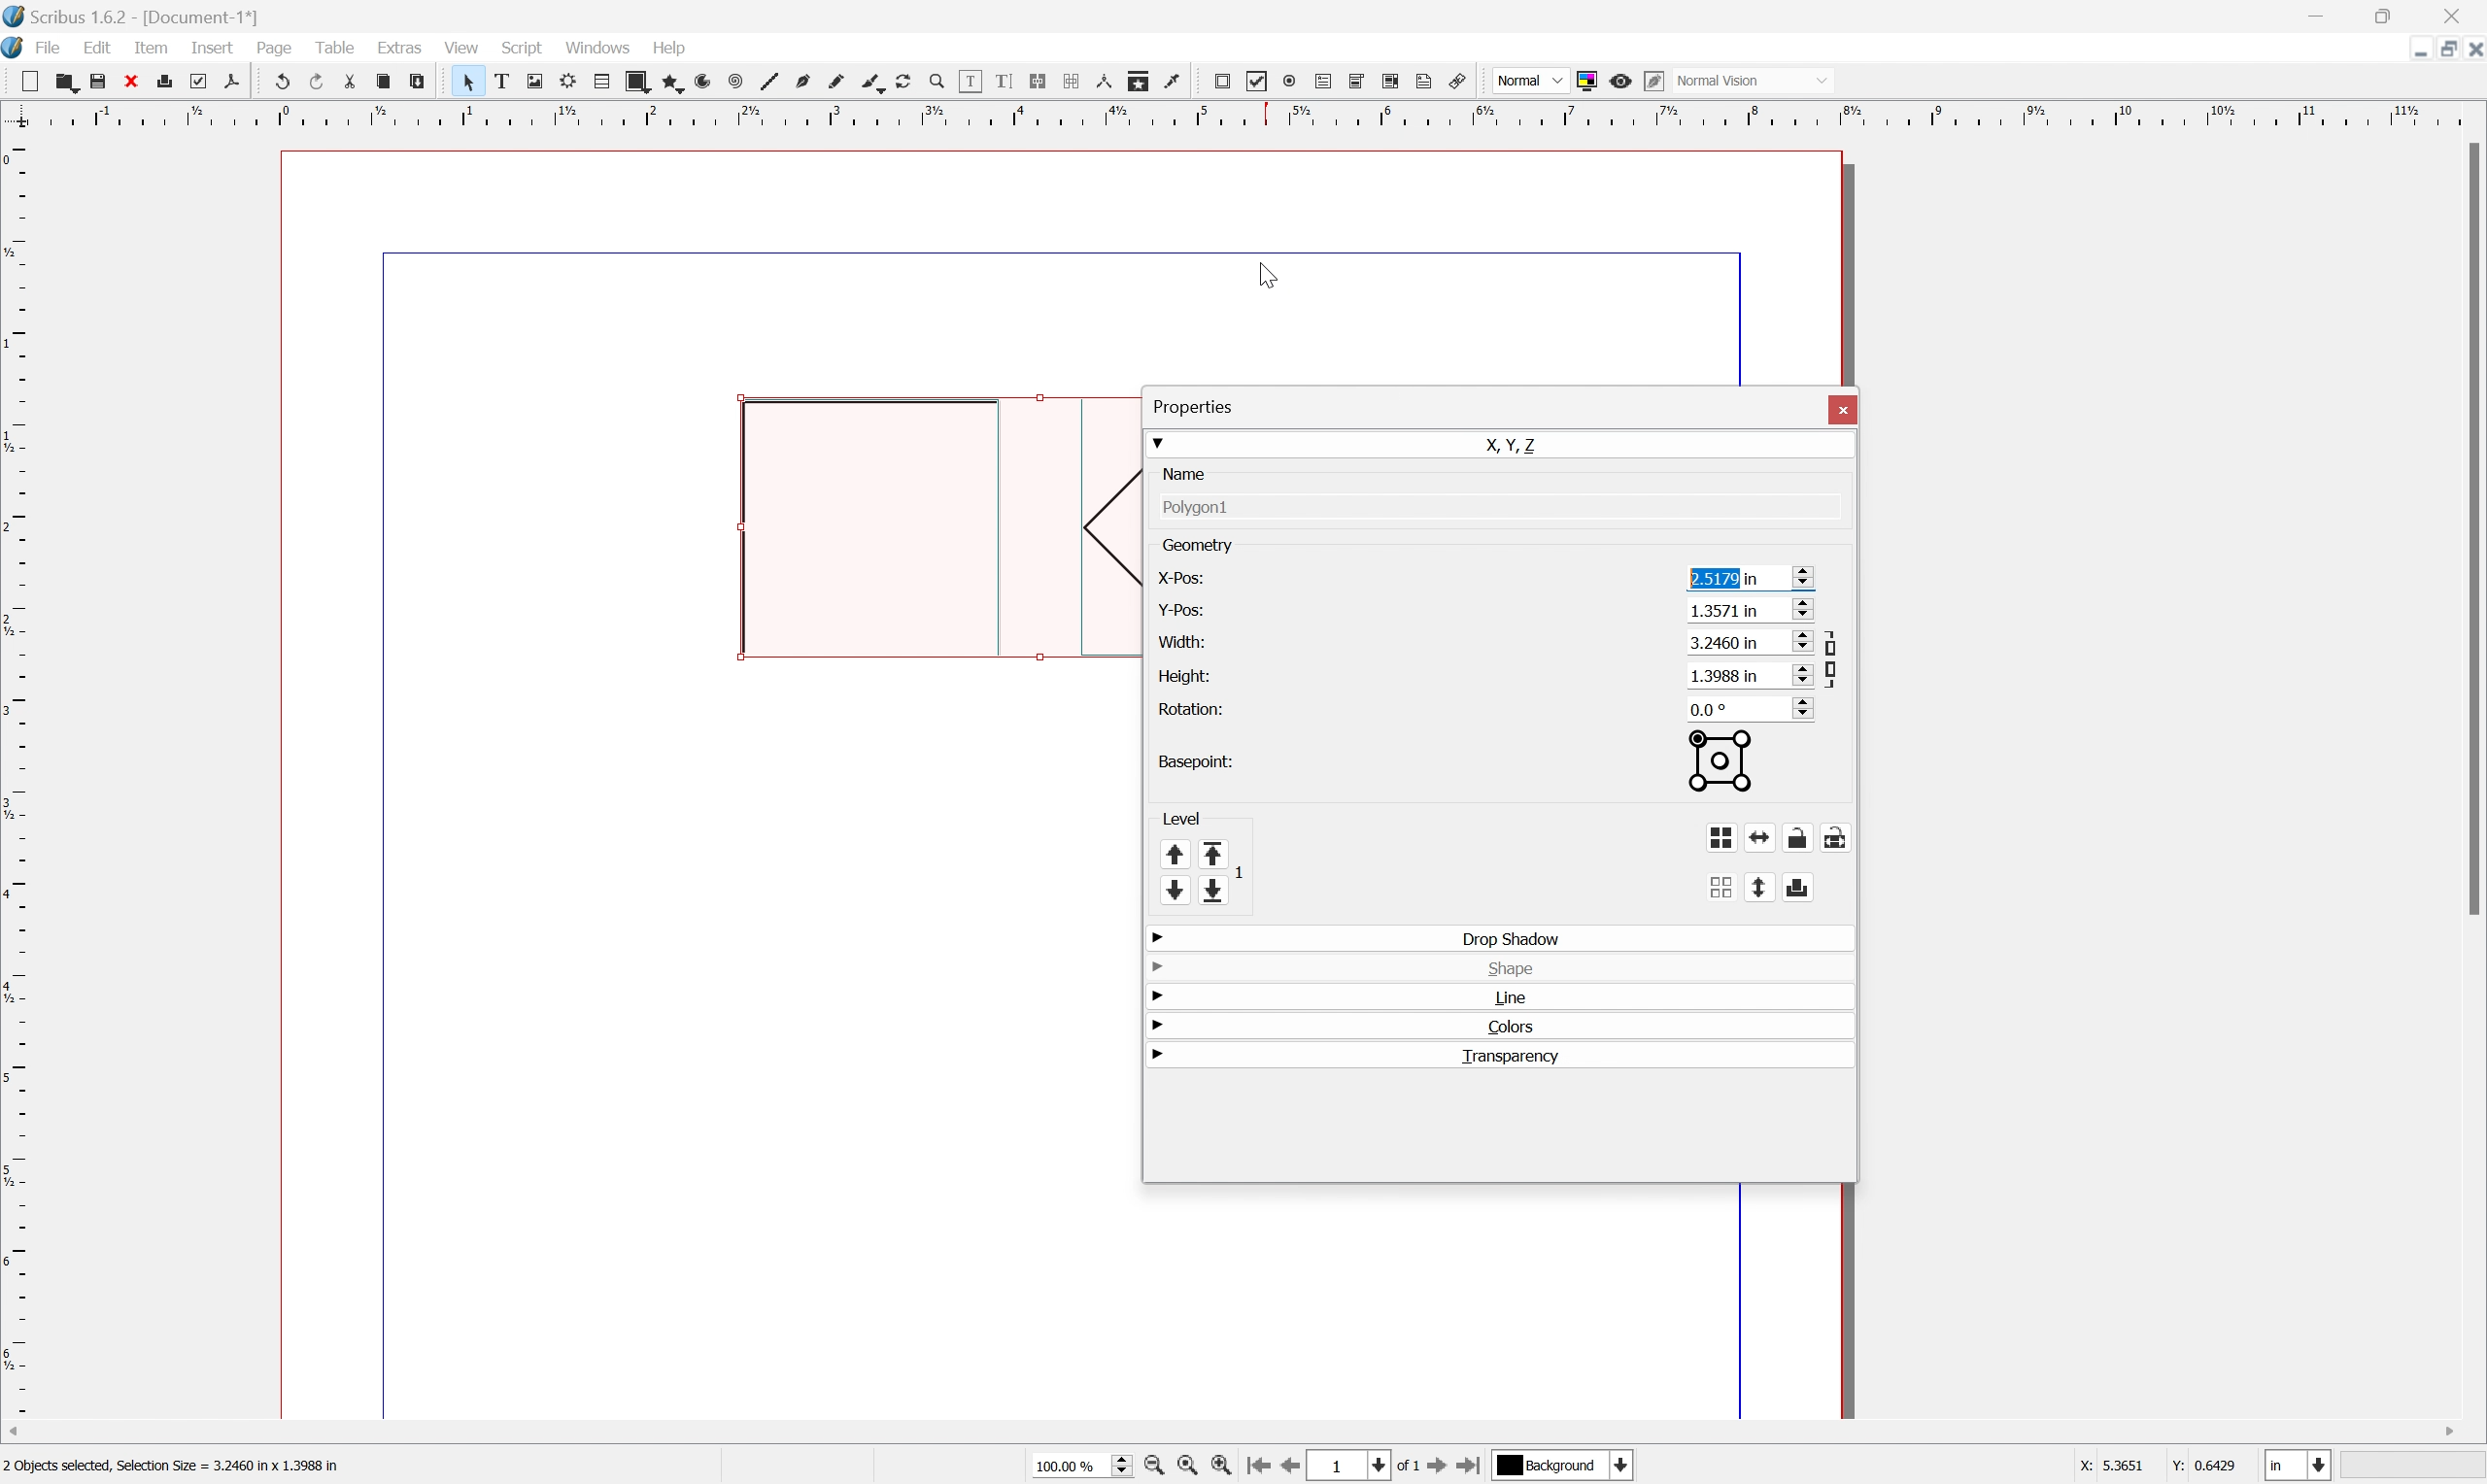 The height and width of the screenshot is (1484, 2487). What do you see at coordinates (194, 75) in the screenshot?
I see `preflight verifier` at bounding box center [194, 75].